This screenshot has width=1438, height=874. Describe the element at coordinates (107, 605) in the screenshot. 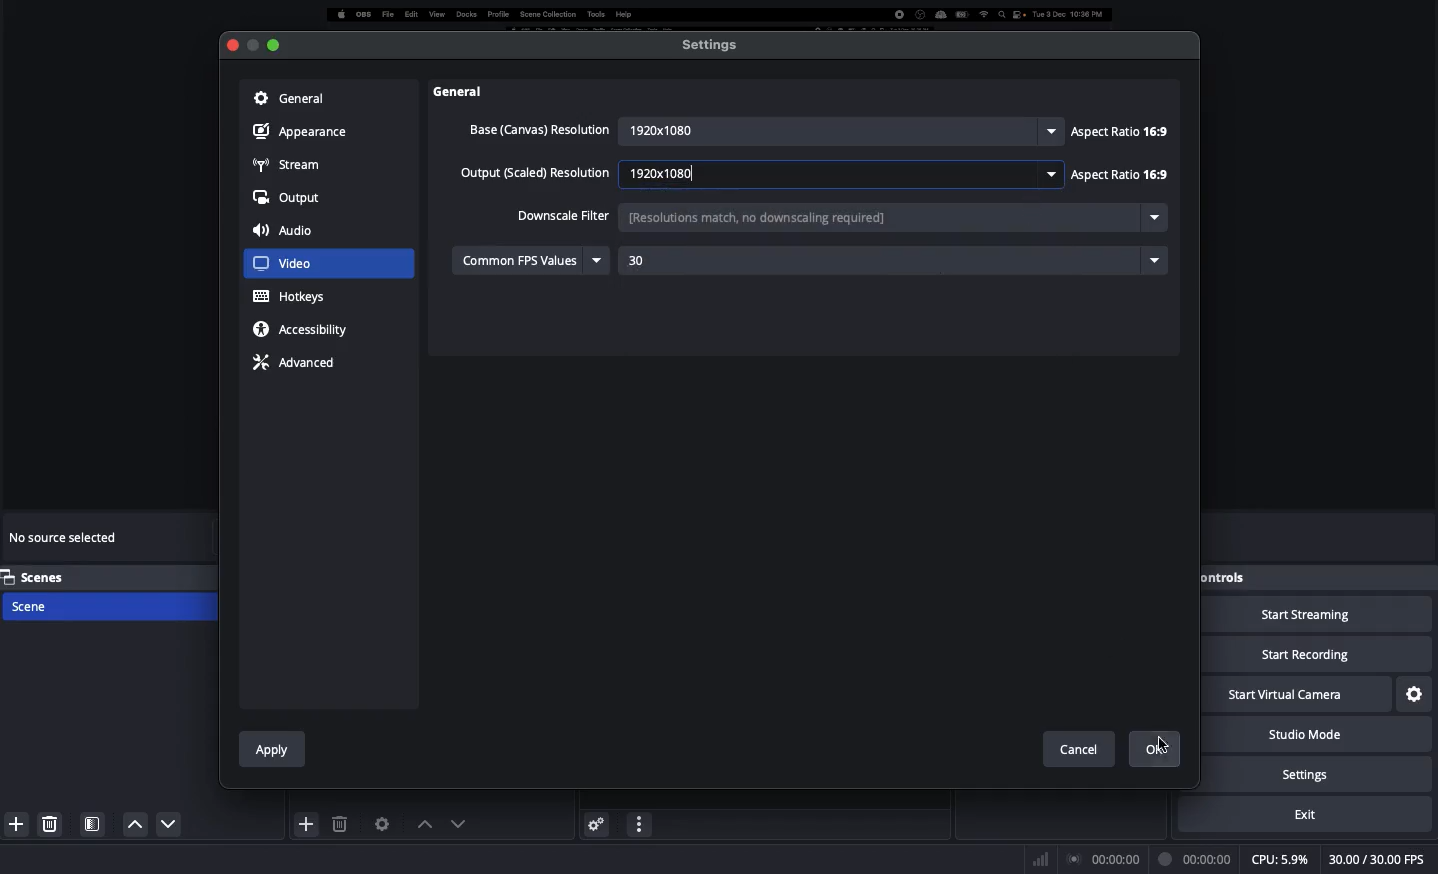

I see `Scen` at that location.